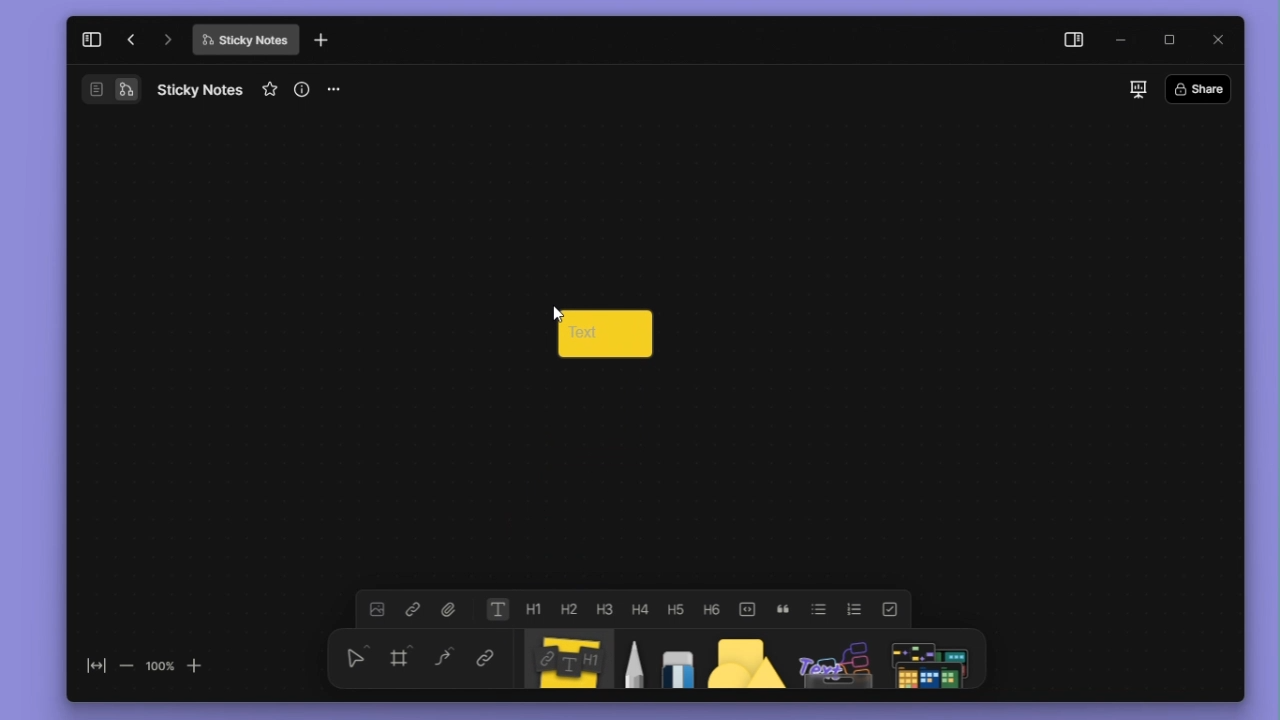  What do you see at coordinates (753, 609) in the screenshot?
I see `toogle buttons` at bounding box center [753, 609].